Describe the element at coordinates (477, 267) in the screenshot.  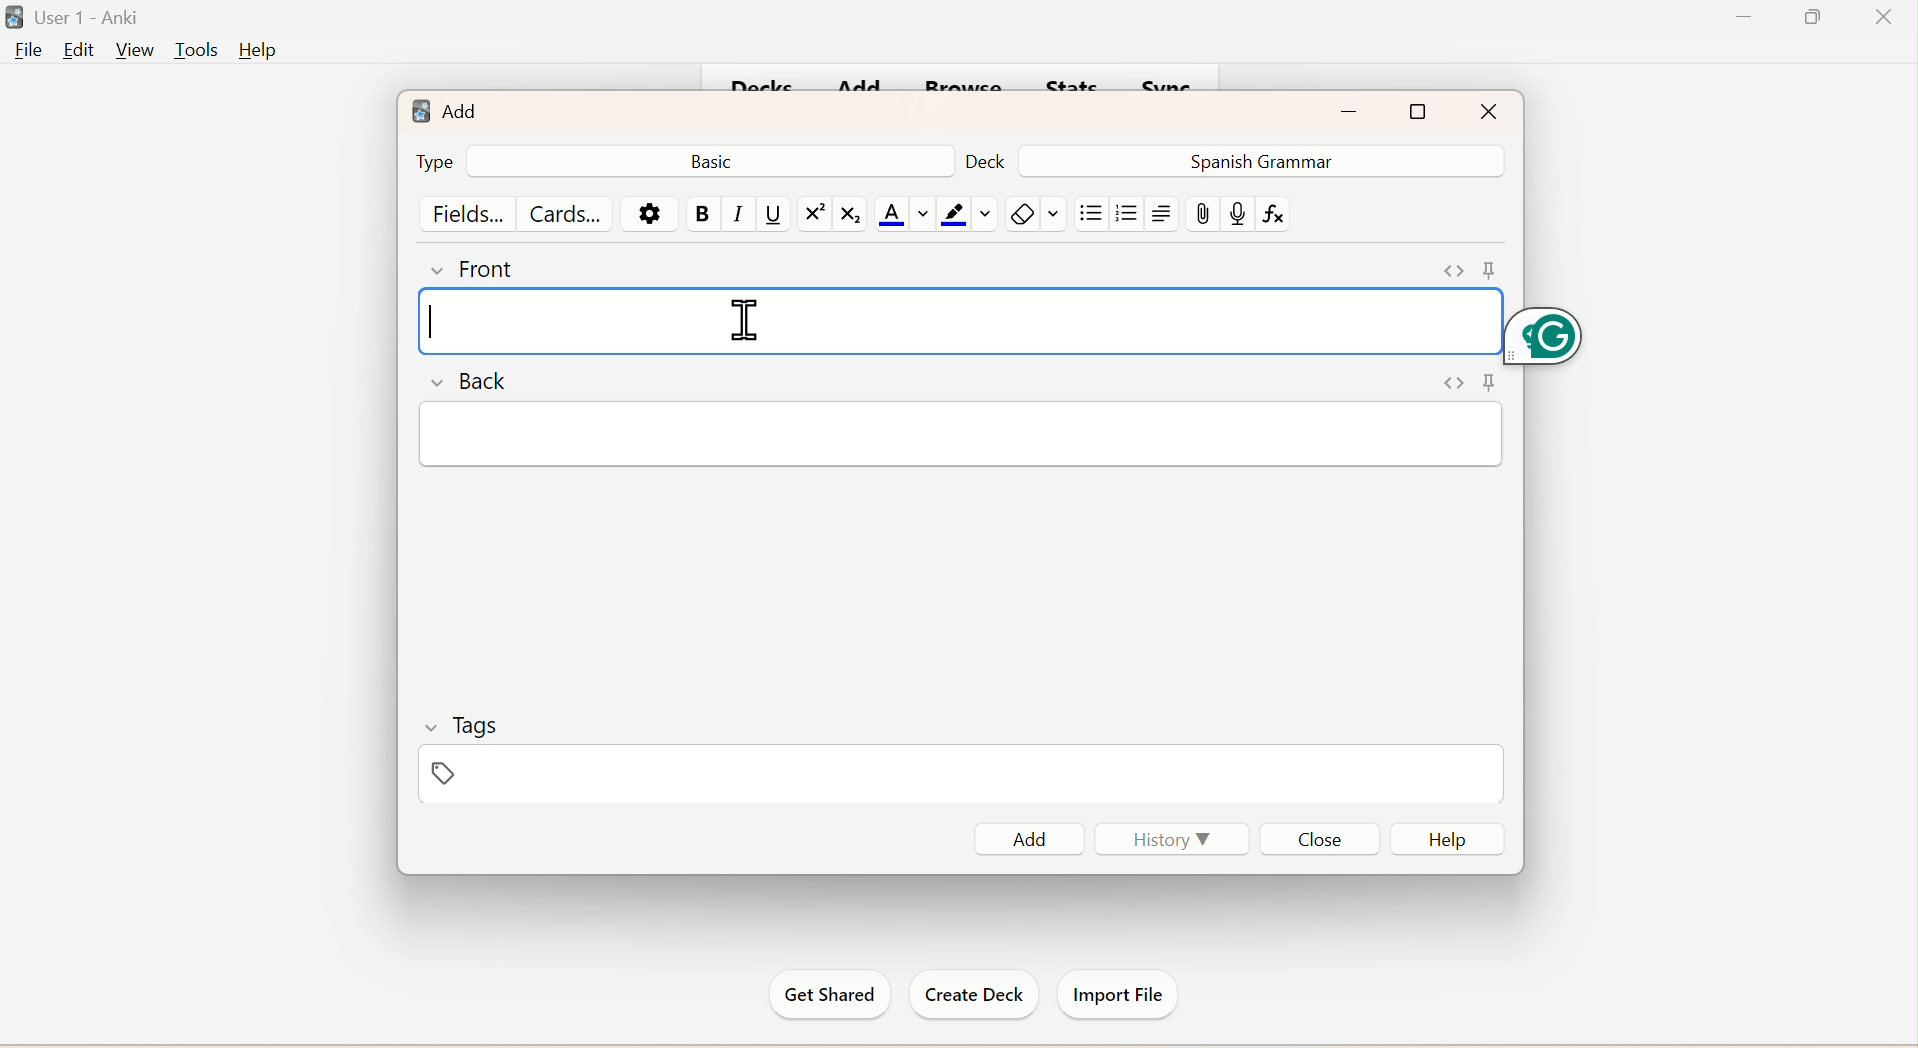
I see `Front` at that location.